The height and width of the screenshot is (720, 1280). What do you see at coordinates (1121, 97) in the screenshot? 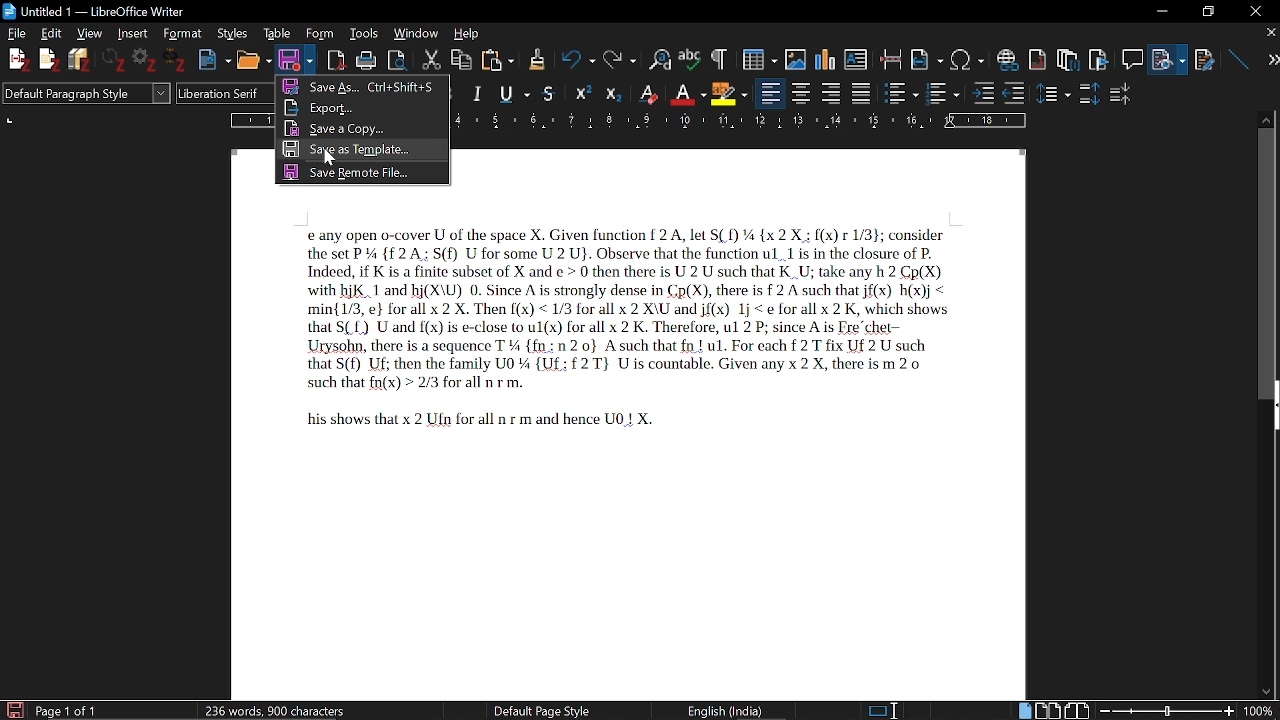
I see `decrease paragraph space` at bounding box center [1121, 97].